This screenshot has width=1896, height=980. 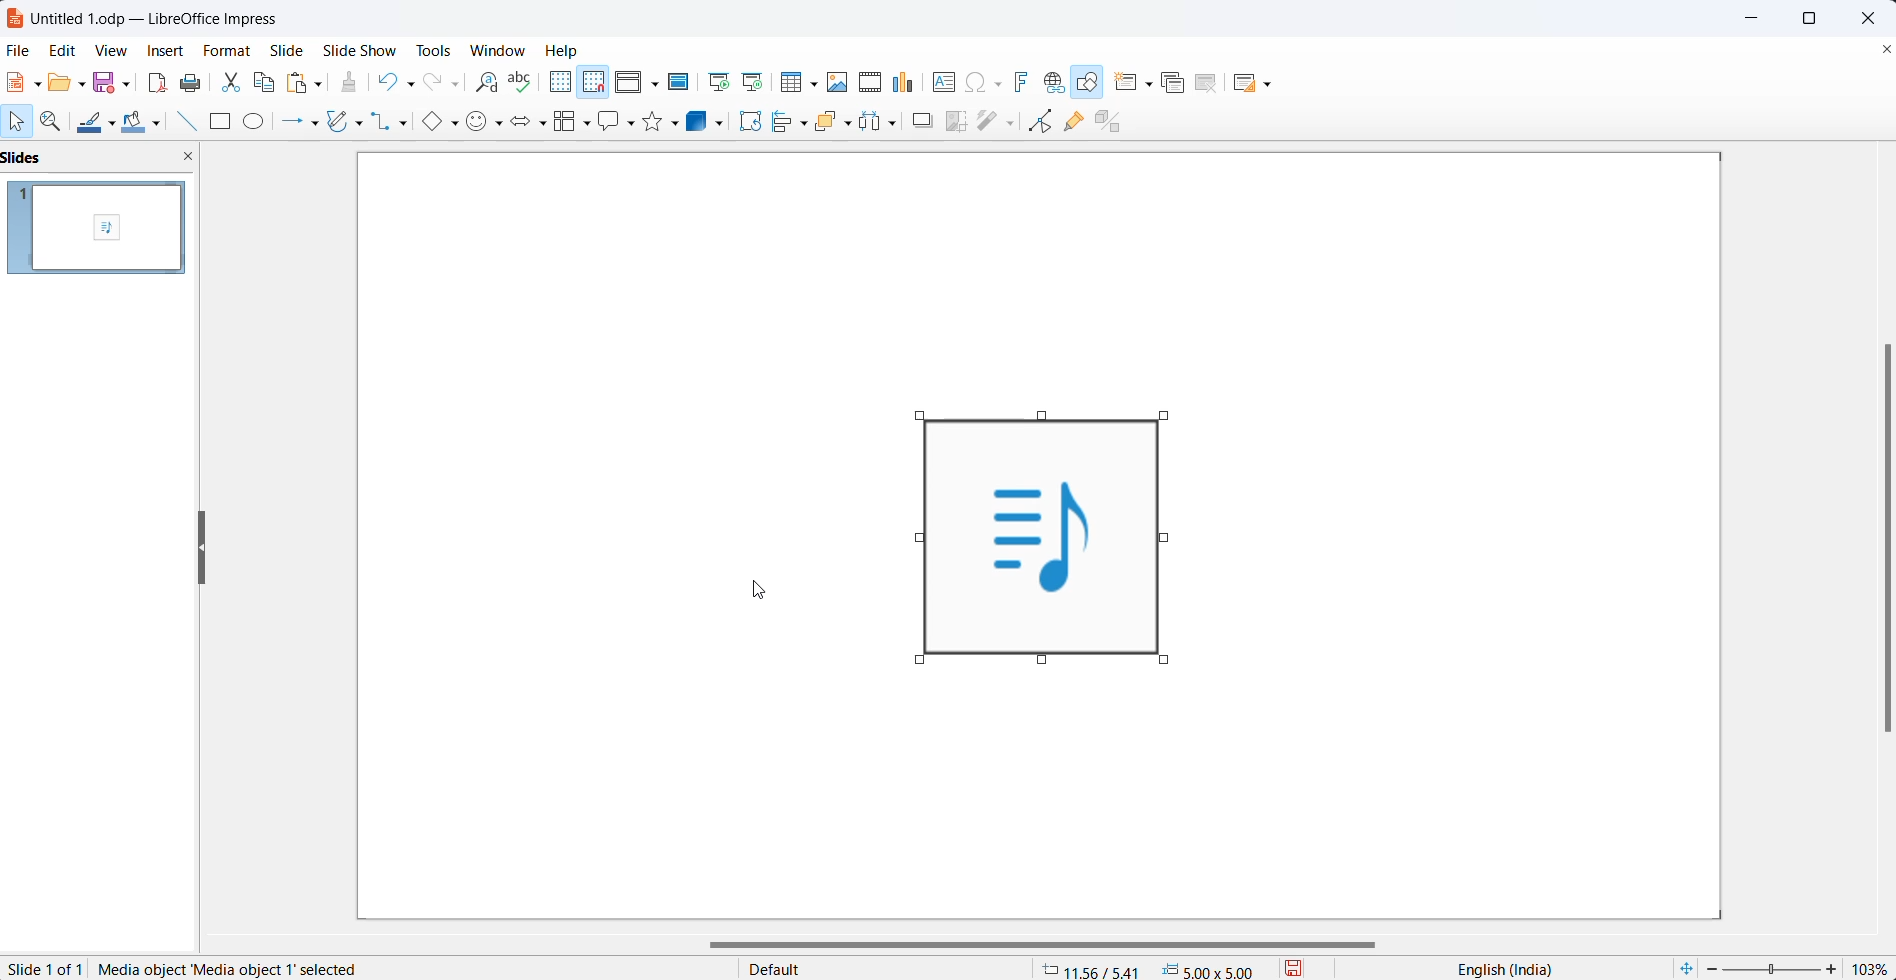 What do you see at coordinates (189, 122) in the screenshot?
I see `insert tool` at bounding box center [189, 122].